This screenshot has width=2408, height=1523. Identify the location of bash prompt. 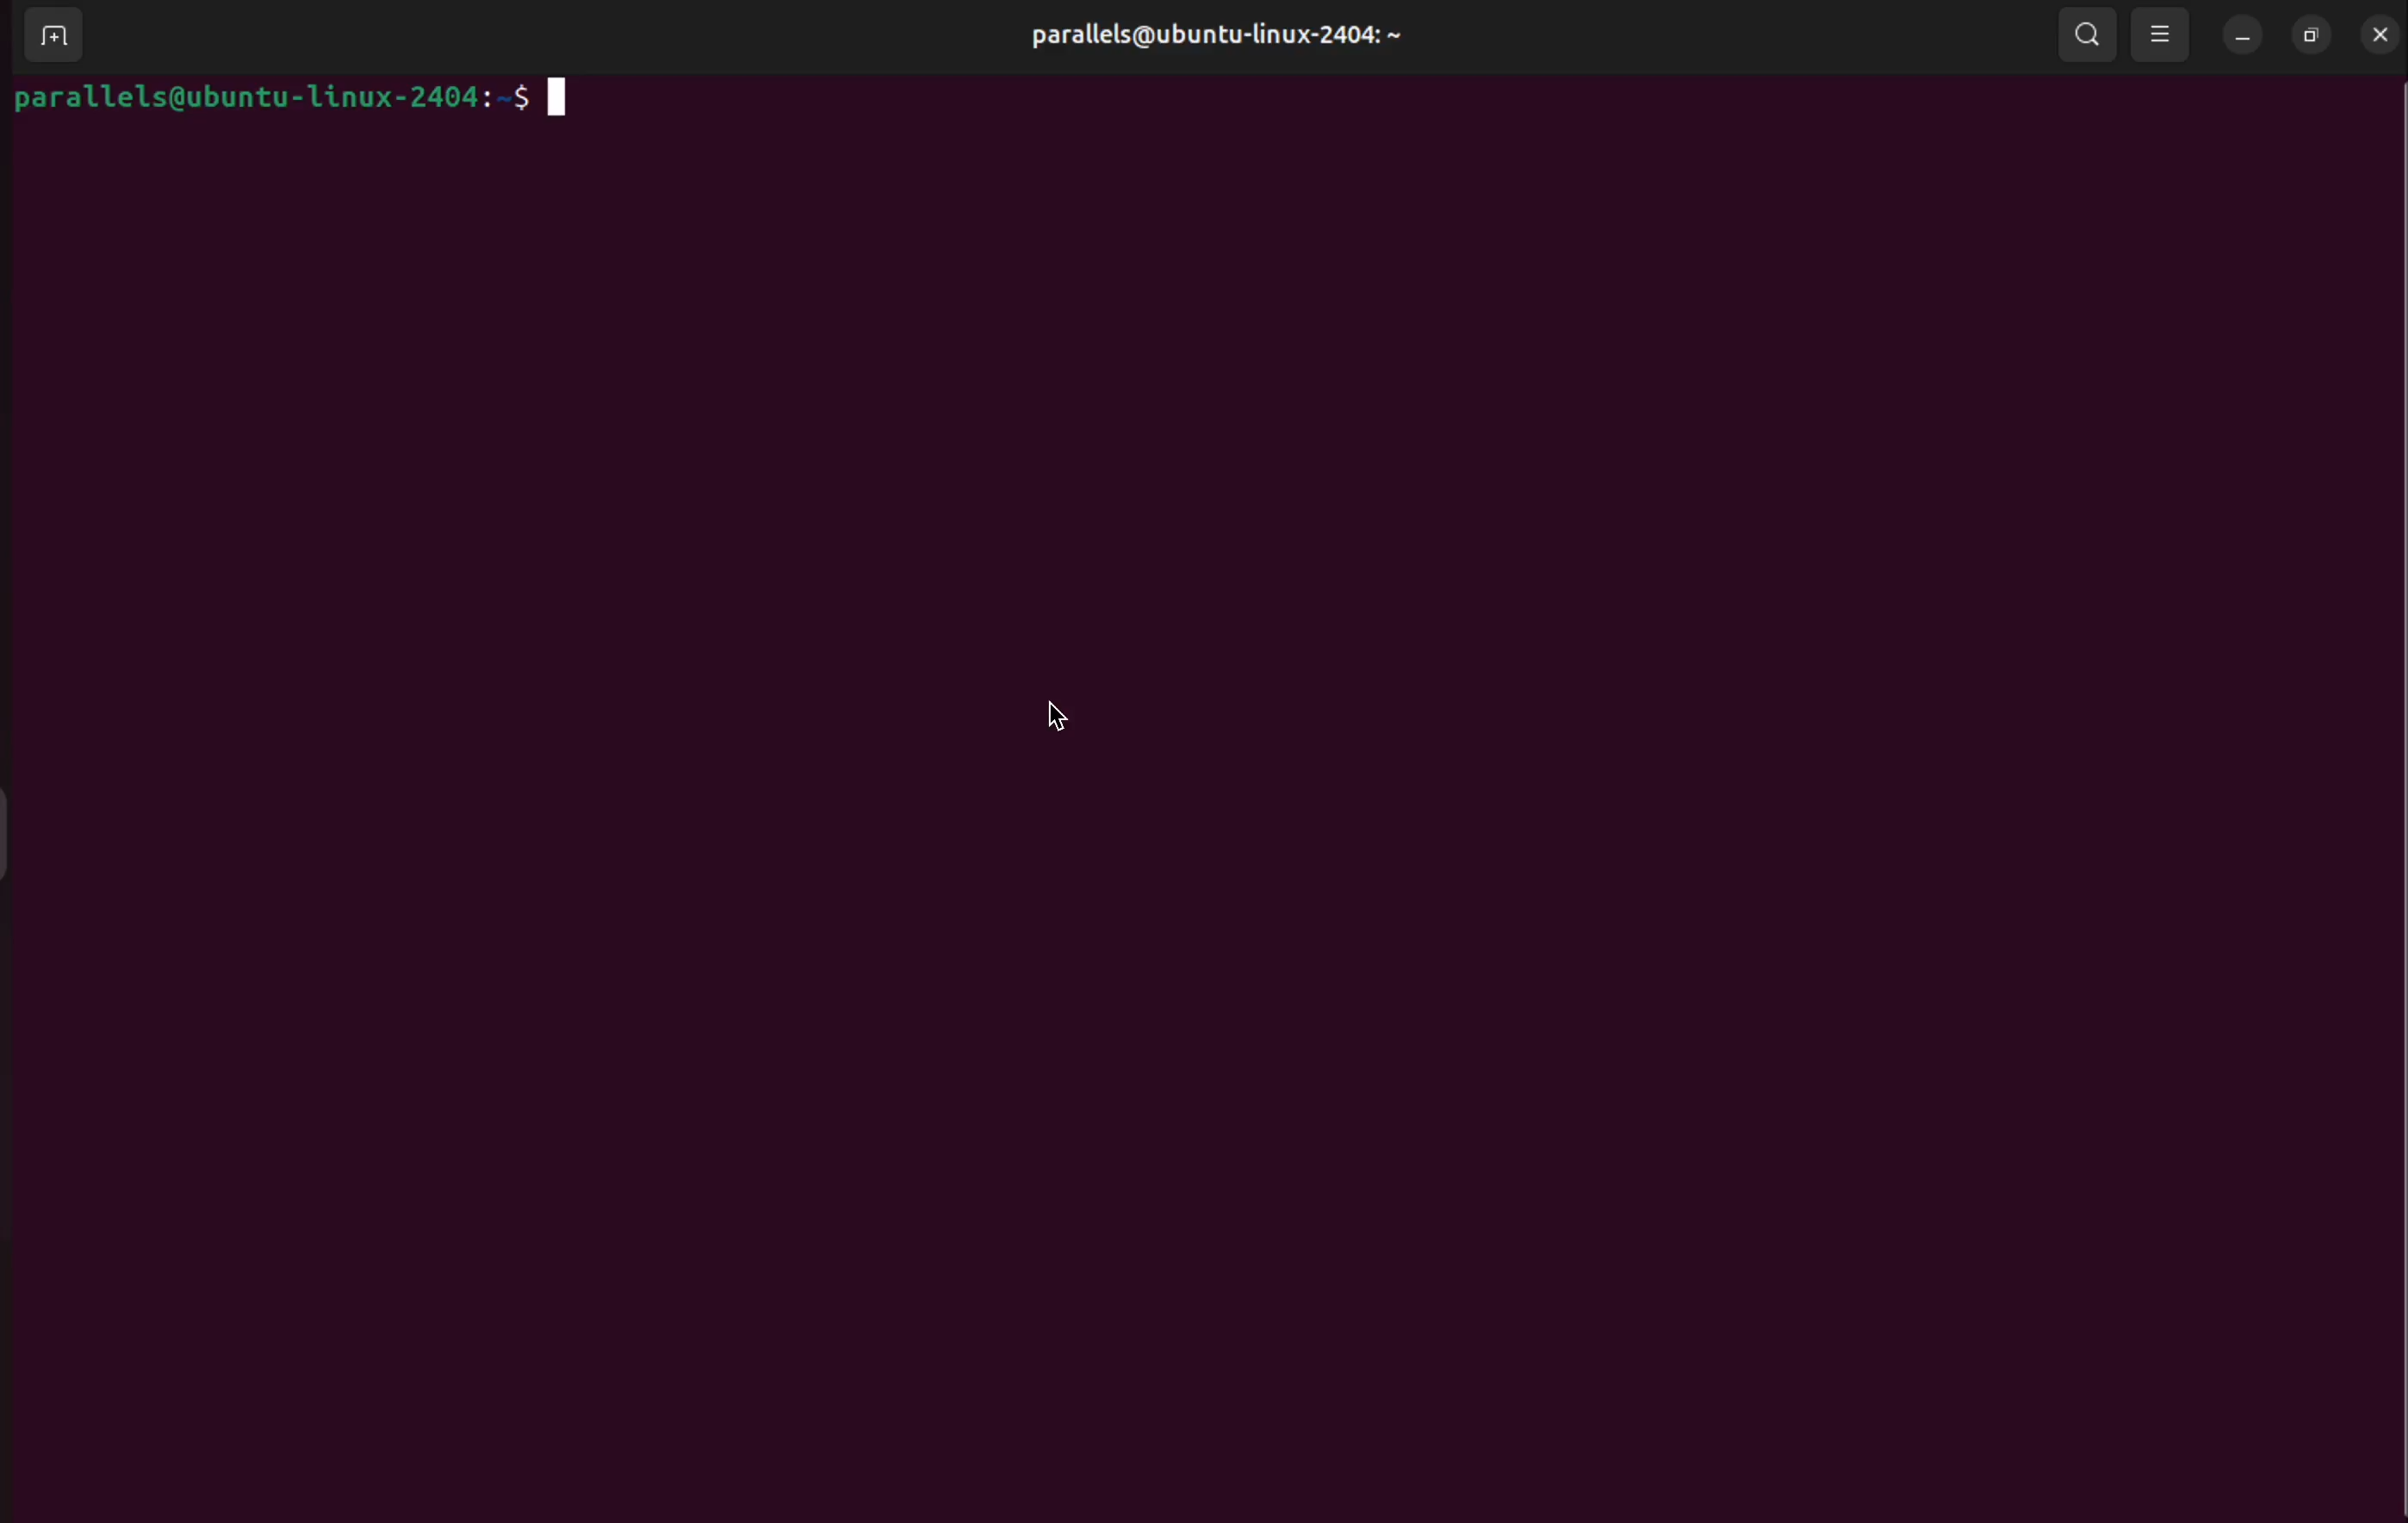
(290, 96).